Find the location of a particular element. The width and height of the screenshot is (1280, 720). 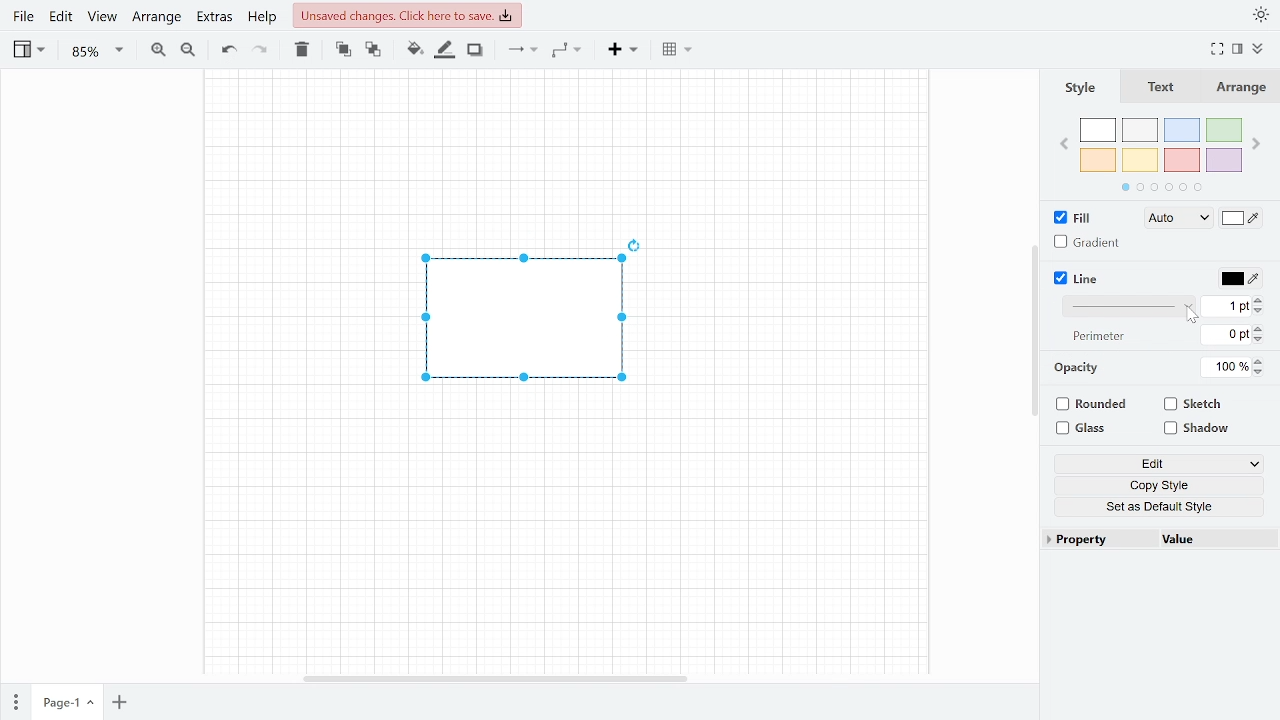

View is located at coordinates (102, 20).